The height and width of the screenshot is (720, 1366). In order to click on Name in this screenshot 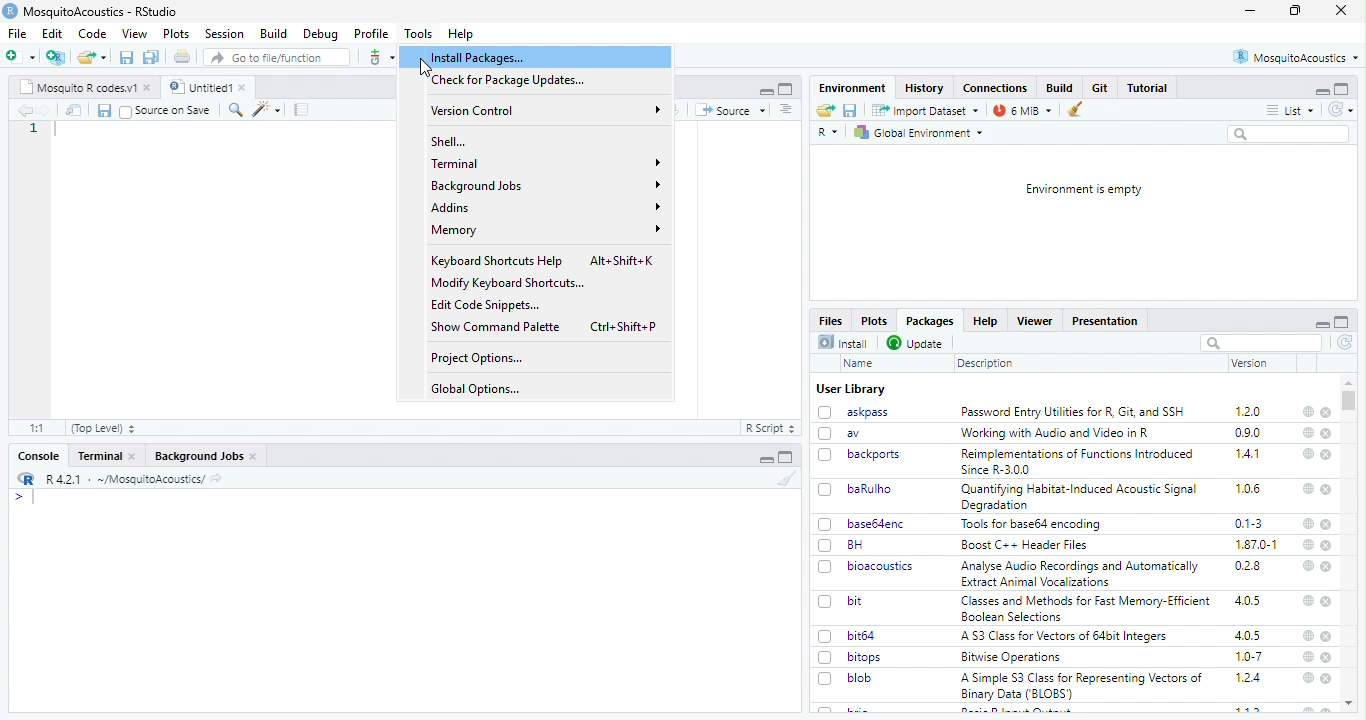, I will do `click(862, 364)`.